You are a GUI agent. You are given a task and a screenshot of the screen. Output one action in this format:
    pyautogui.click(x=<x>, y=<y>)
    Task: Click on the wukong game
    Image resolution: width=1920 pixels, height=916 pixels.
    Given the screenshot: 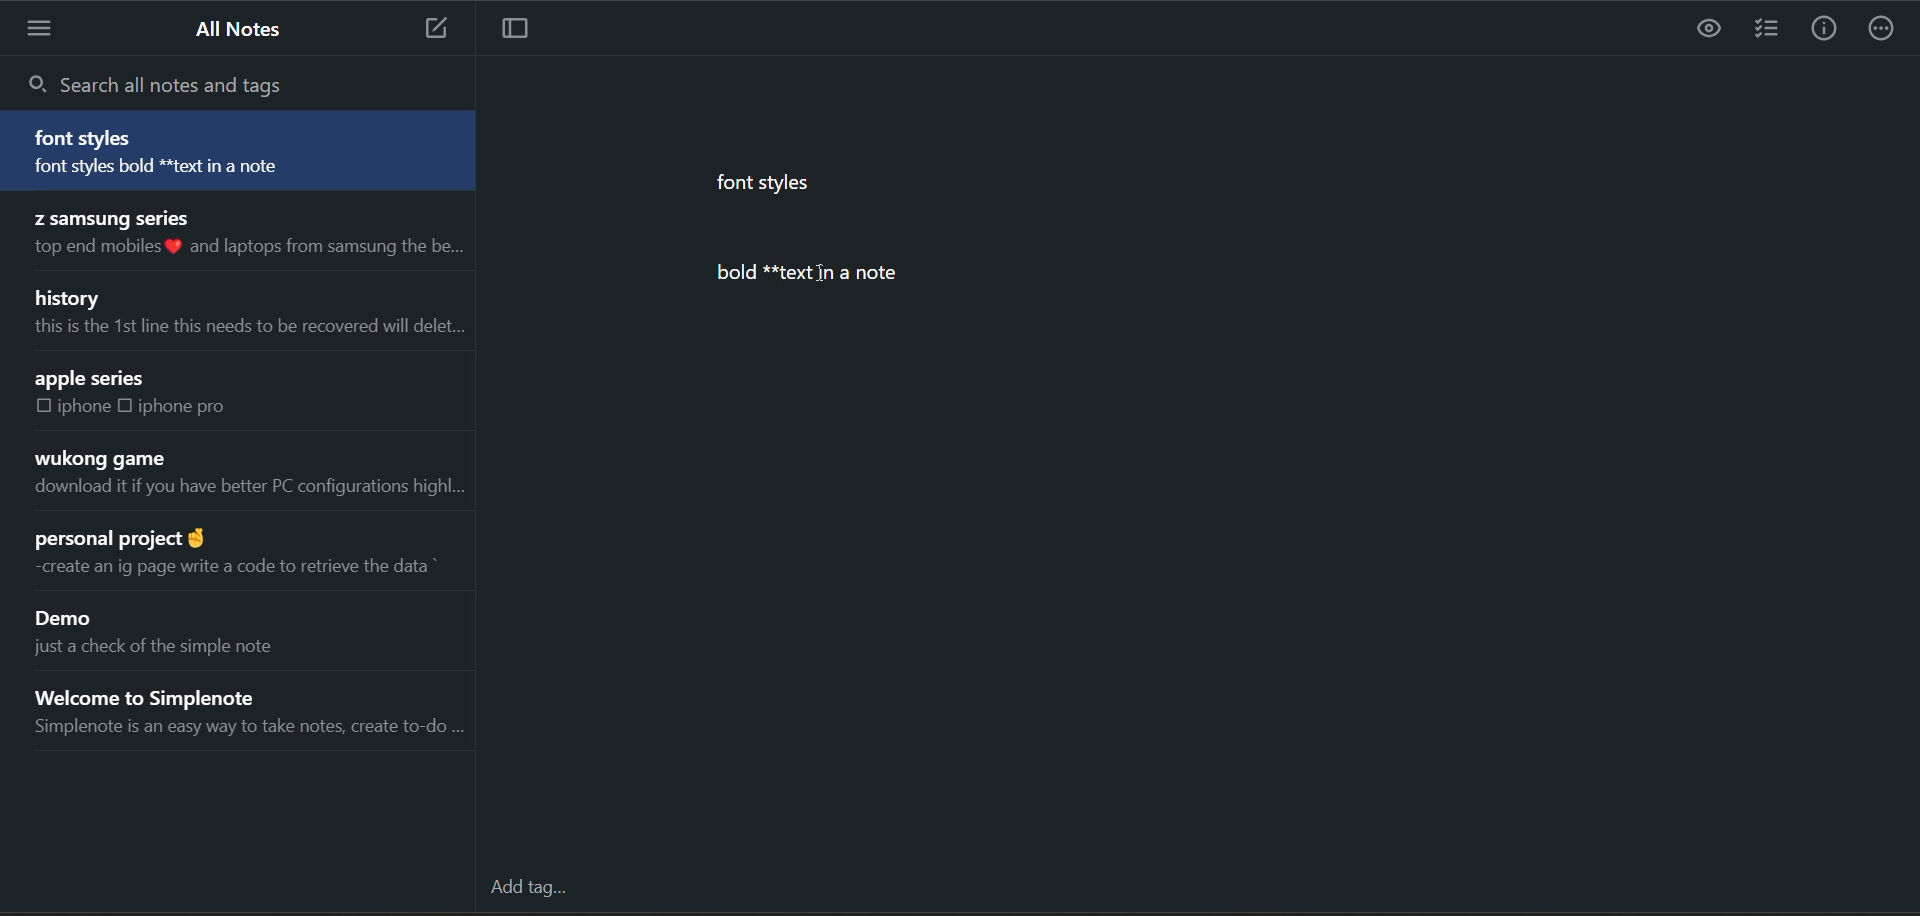 What is the action you would take?
    pyautogui.click(x=98, y=459)
    